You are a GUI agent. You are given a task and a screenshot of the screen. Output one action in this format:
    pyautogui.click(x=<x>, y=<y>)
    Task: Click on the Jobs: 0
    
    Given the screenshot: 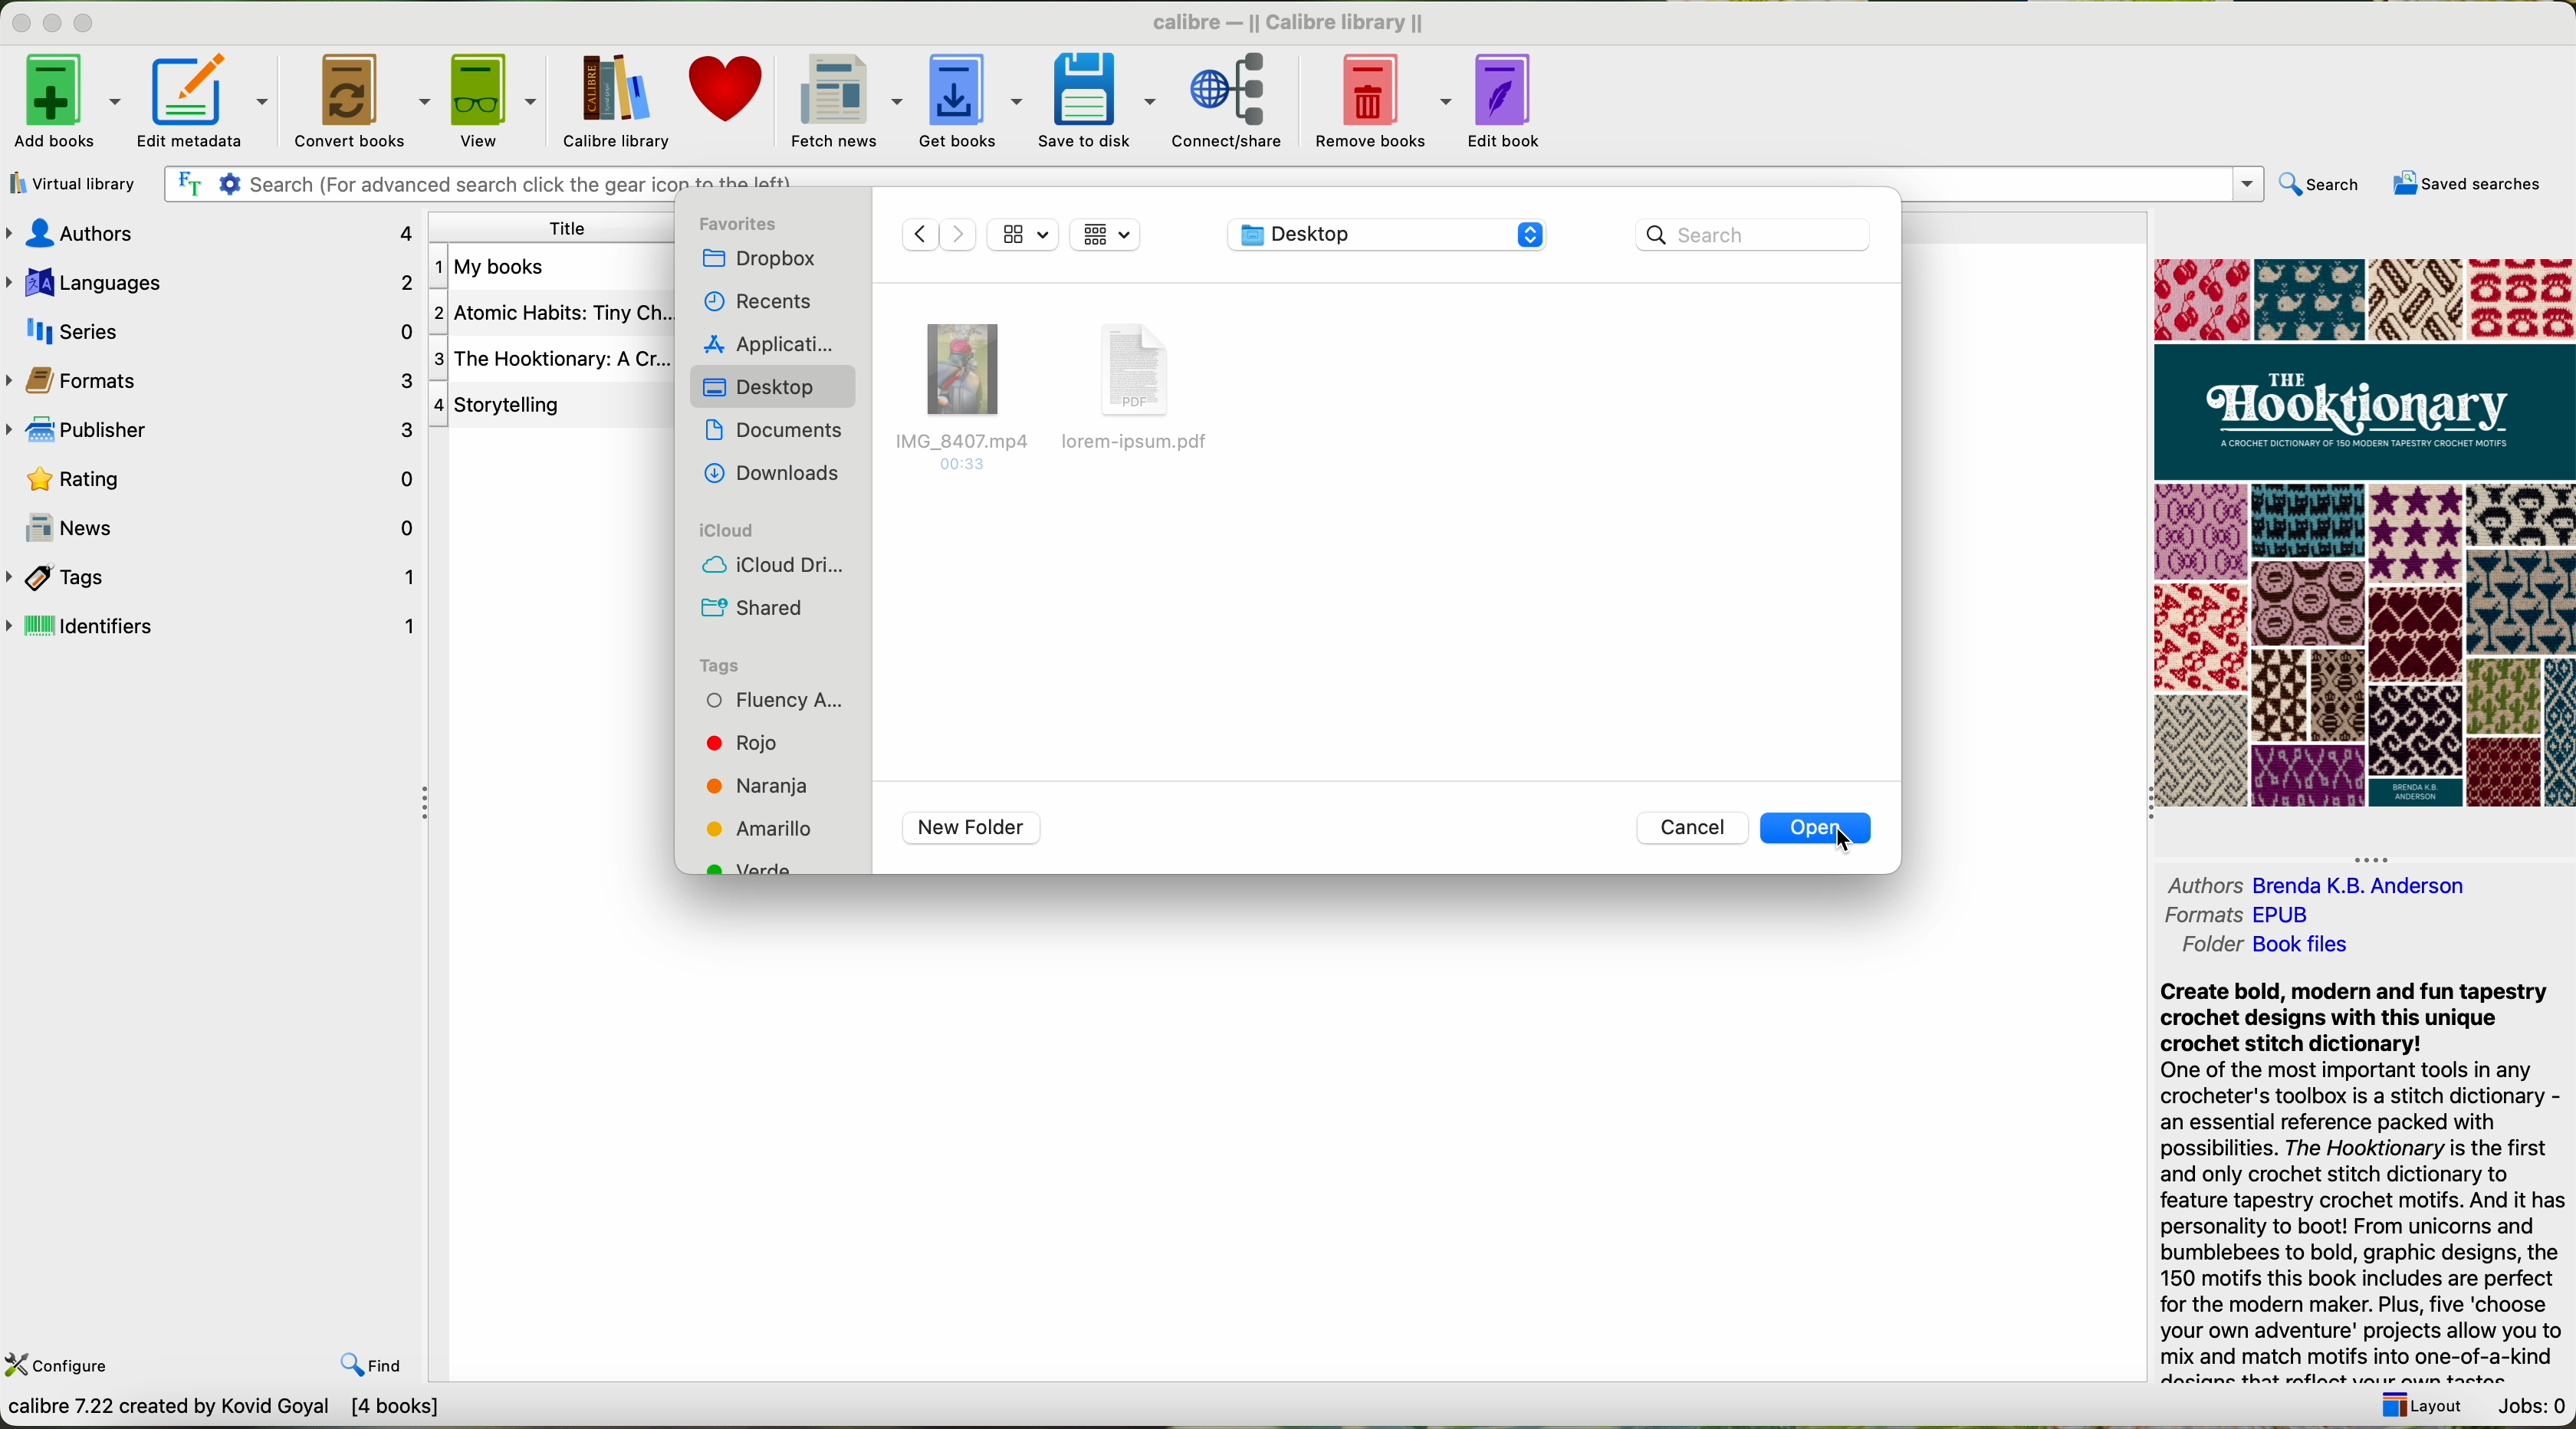 What is the action you would take?
    pyautogui.click(x=2534, y=1403)
    